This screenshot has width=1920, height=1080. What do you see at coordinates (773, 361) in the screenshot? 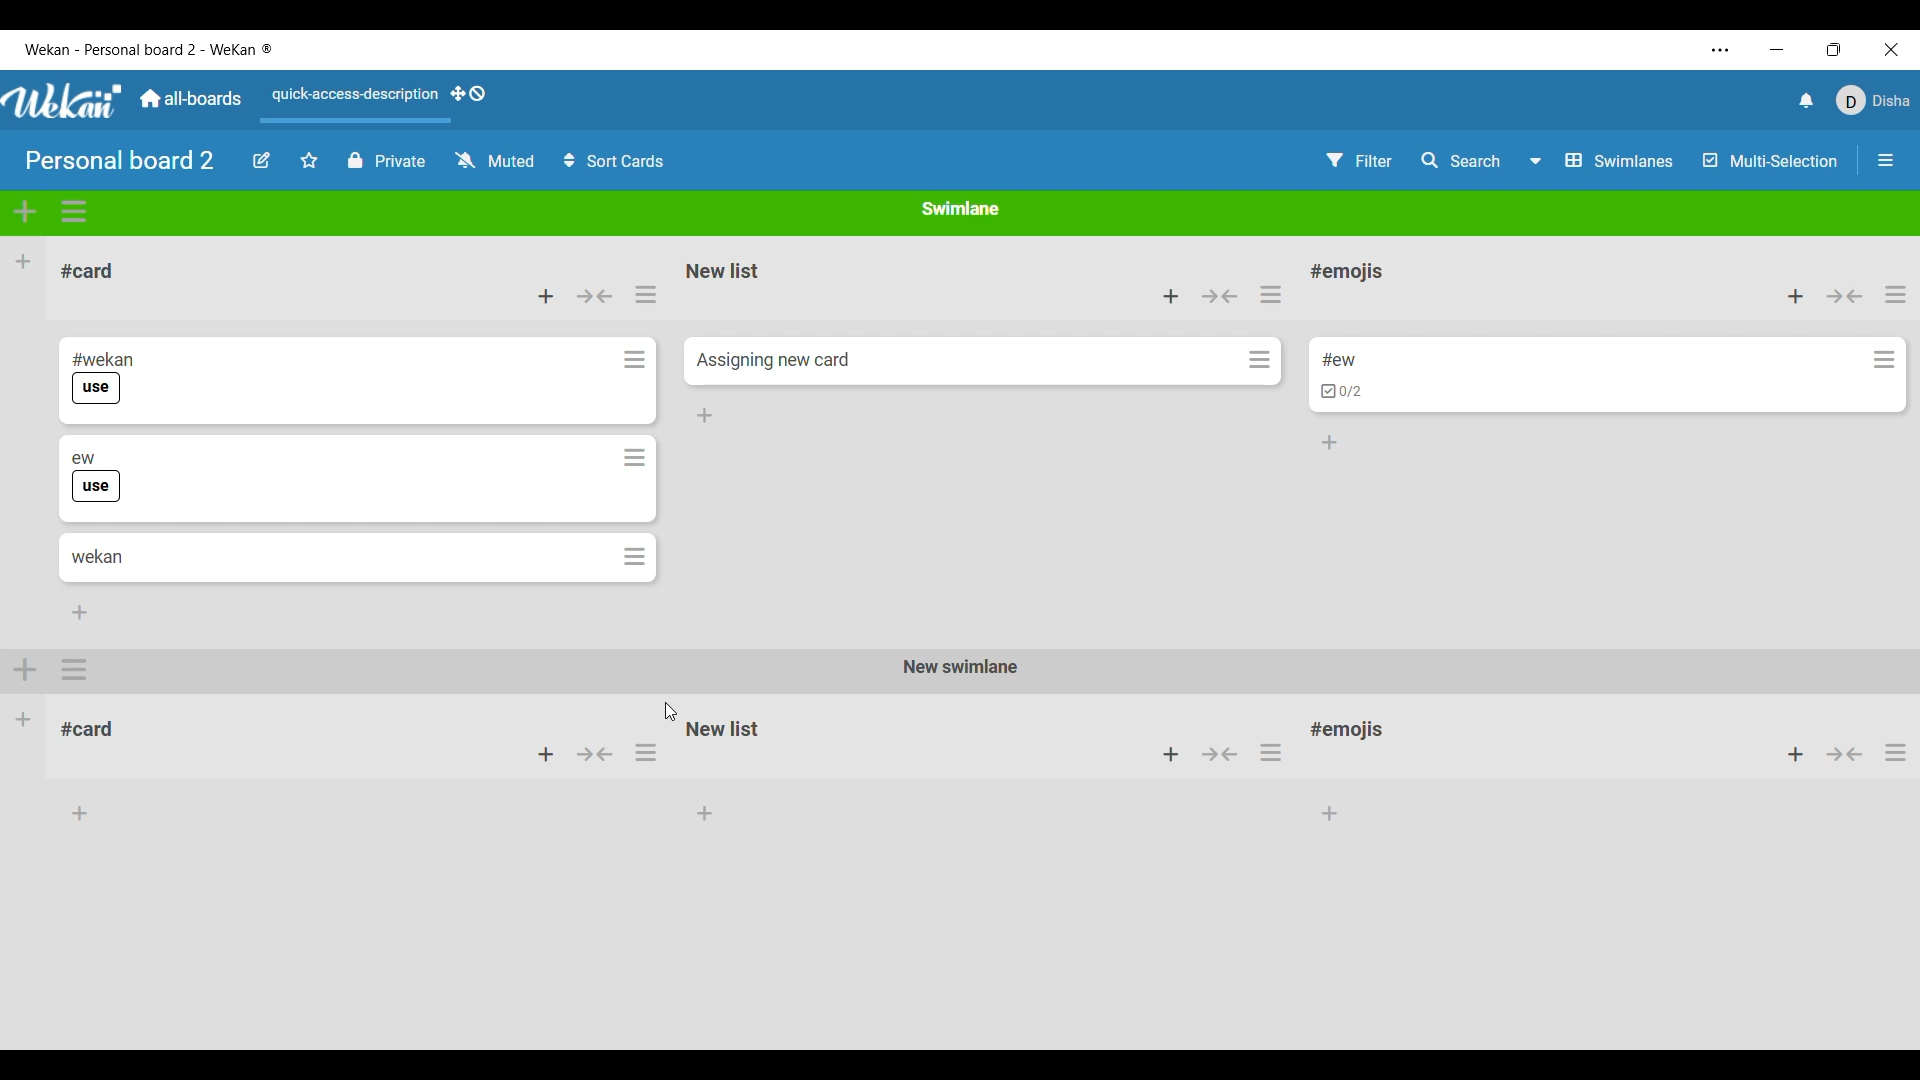
I see `Card name` at bounding box center [773, 361].